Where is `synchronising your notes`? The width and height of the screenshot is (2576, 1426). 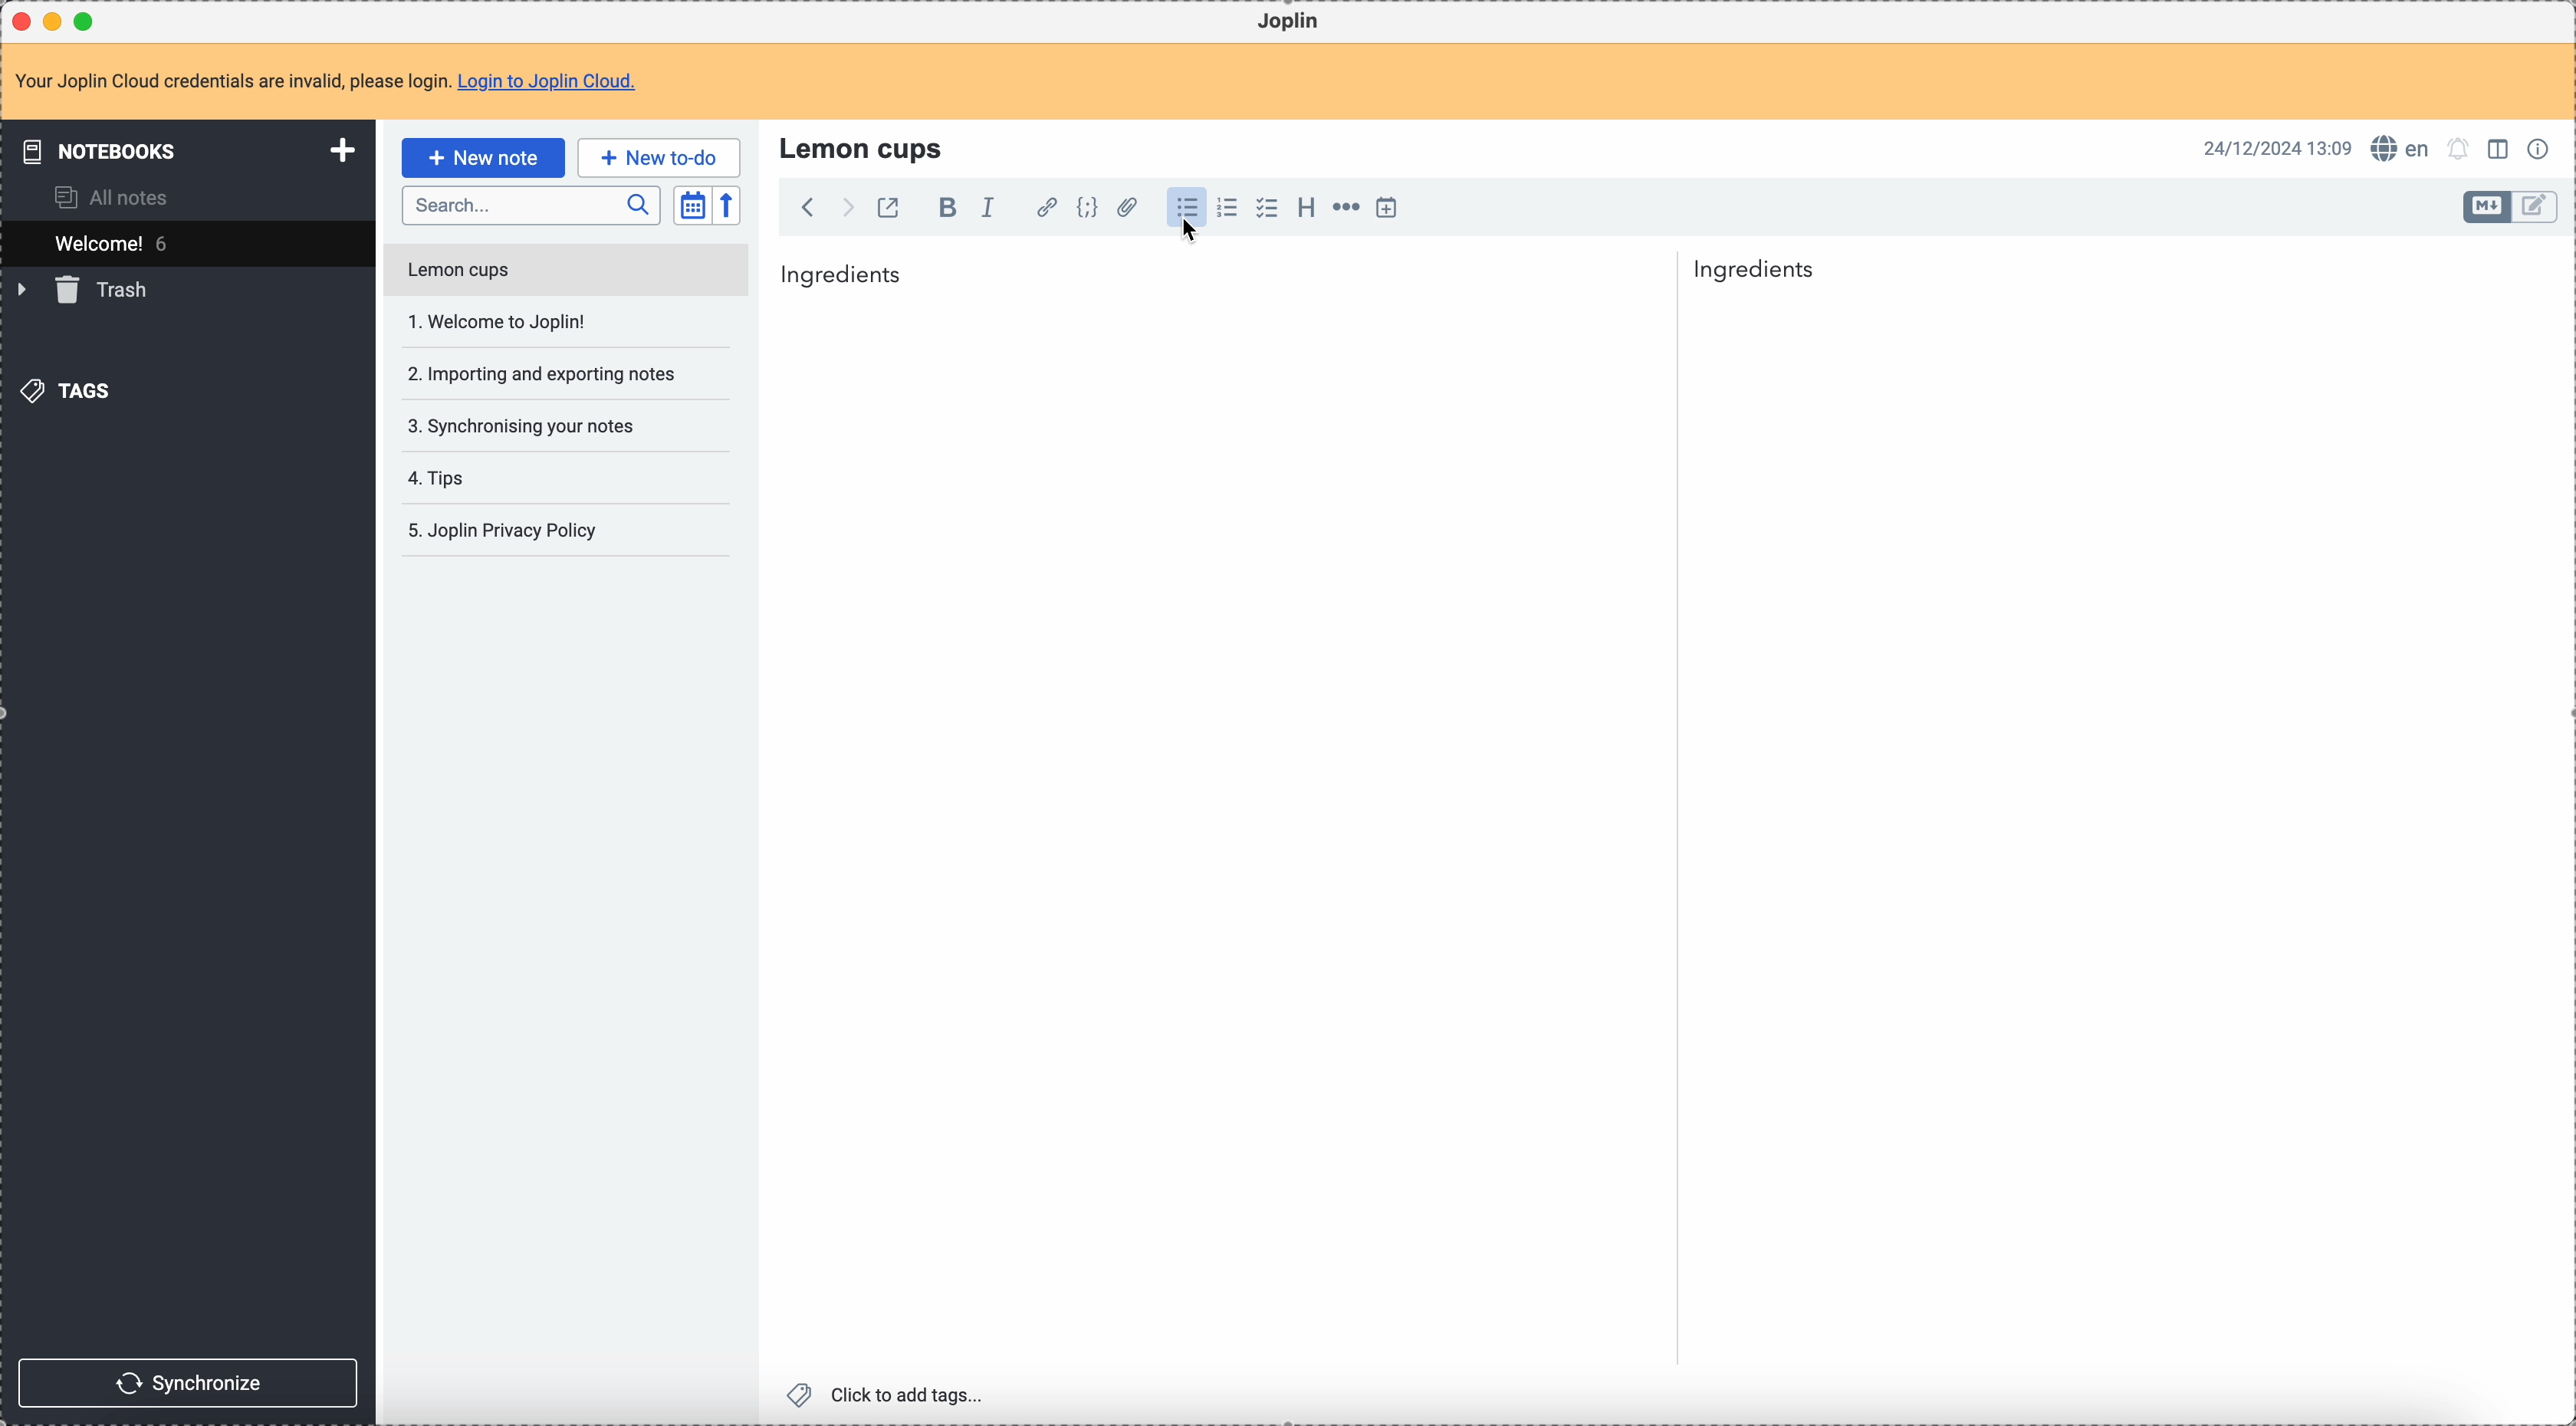 synchronising your notes is located at coordinates (520, 424).